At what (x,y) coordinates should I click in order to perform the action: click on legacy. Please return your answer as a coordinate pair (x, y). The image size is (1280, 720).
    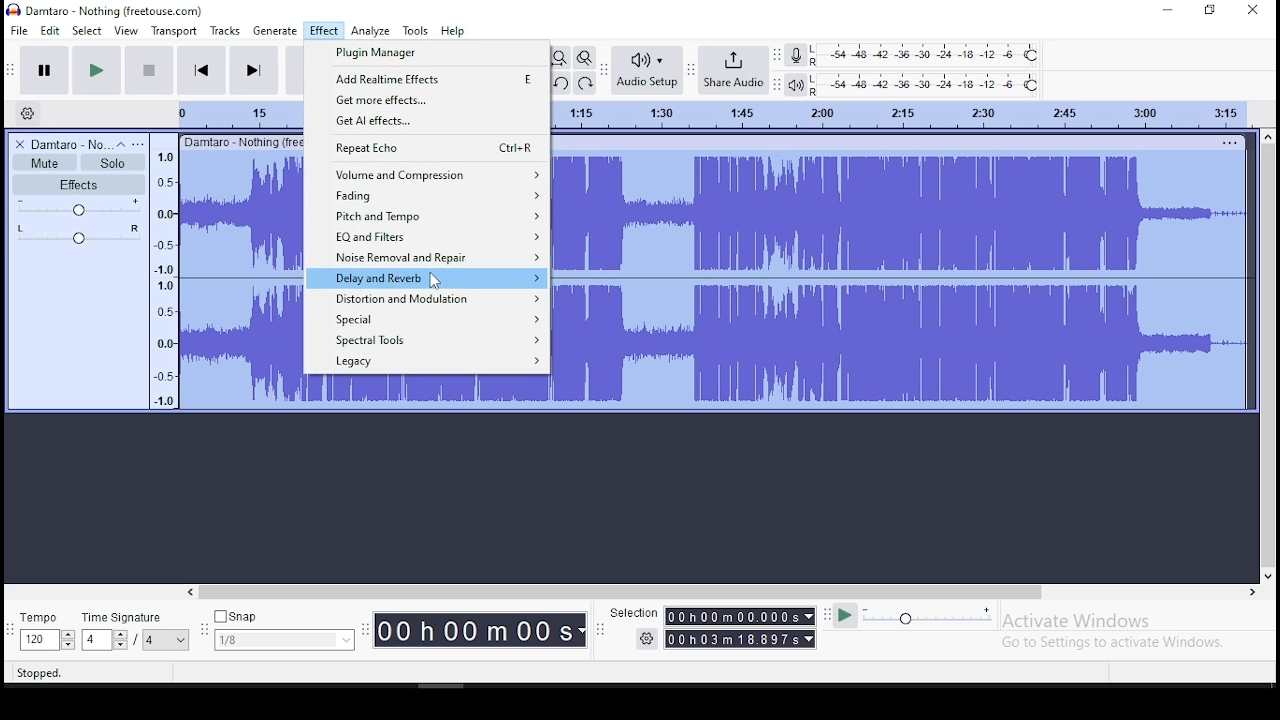
    Looking at the image, I should click on (429, 362).